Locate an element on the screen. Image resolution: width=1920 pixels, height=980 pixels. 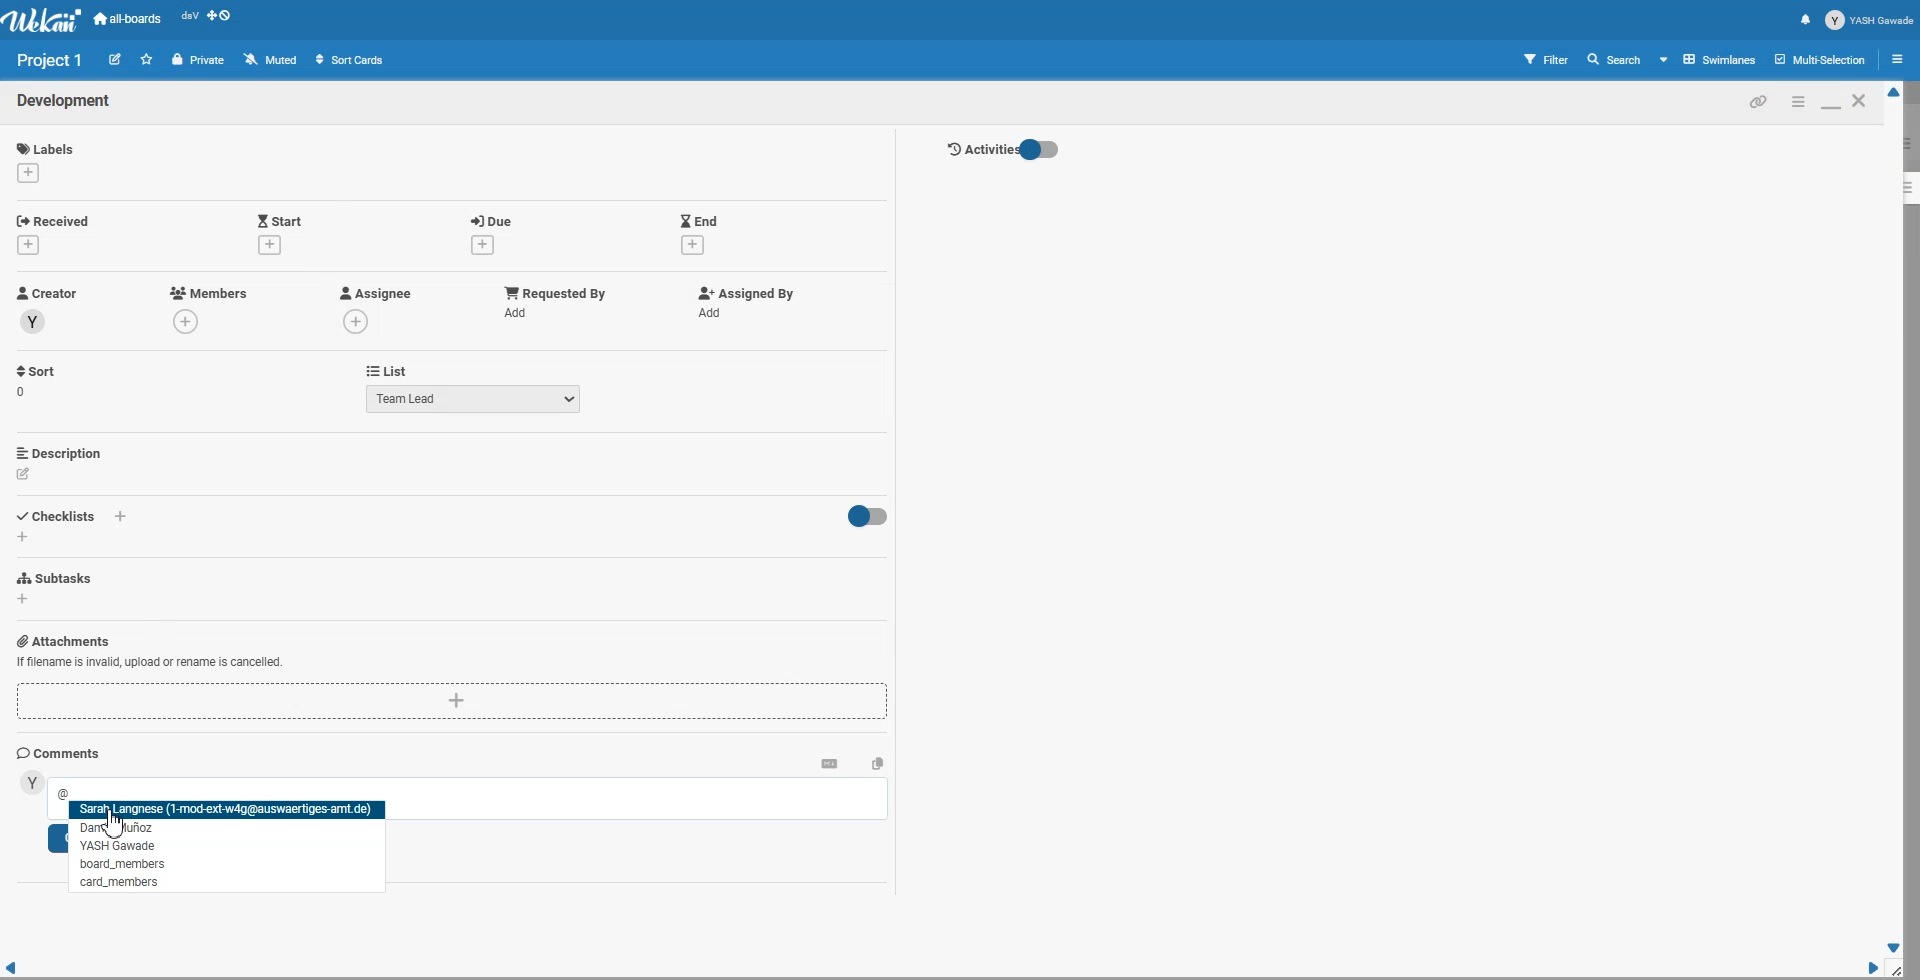
add is located at coordinates (27, 172).